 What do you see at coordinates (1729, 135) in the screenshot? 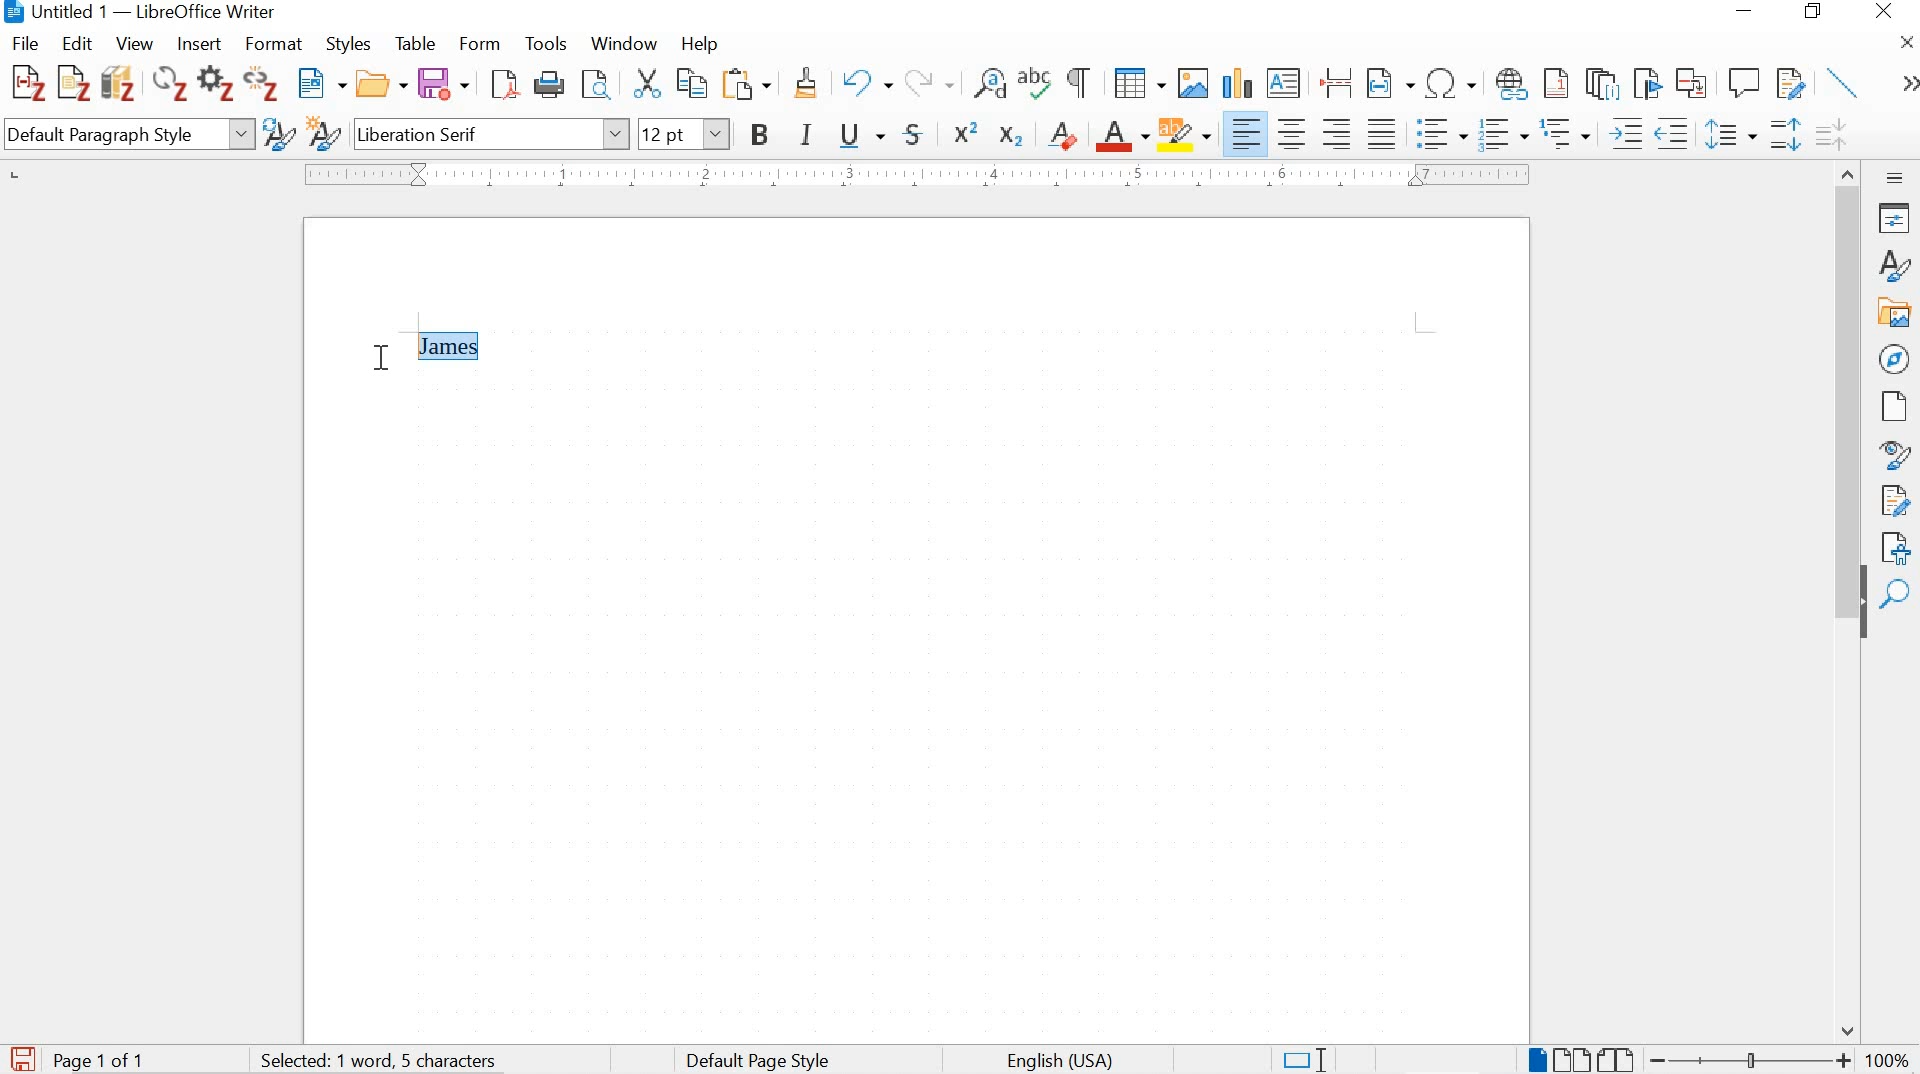
I see `set line spacing` at bounding box center [1729, 135].